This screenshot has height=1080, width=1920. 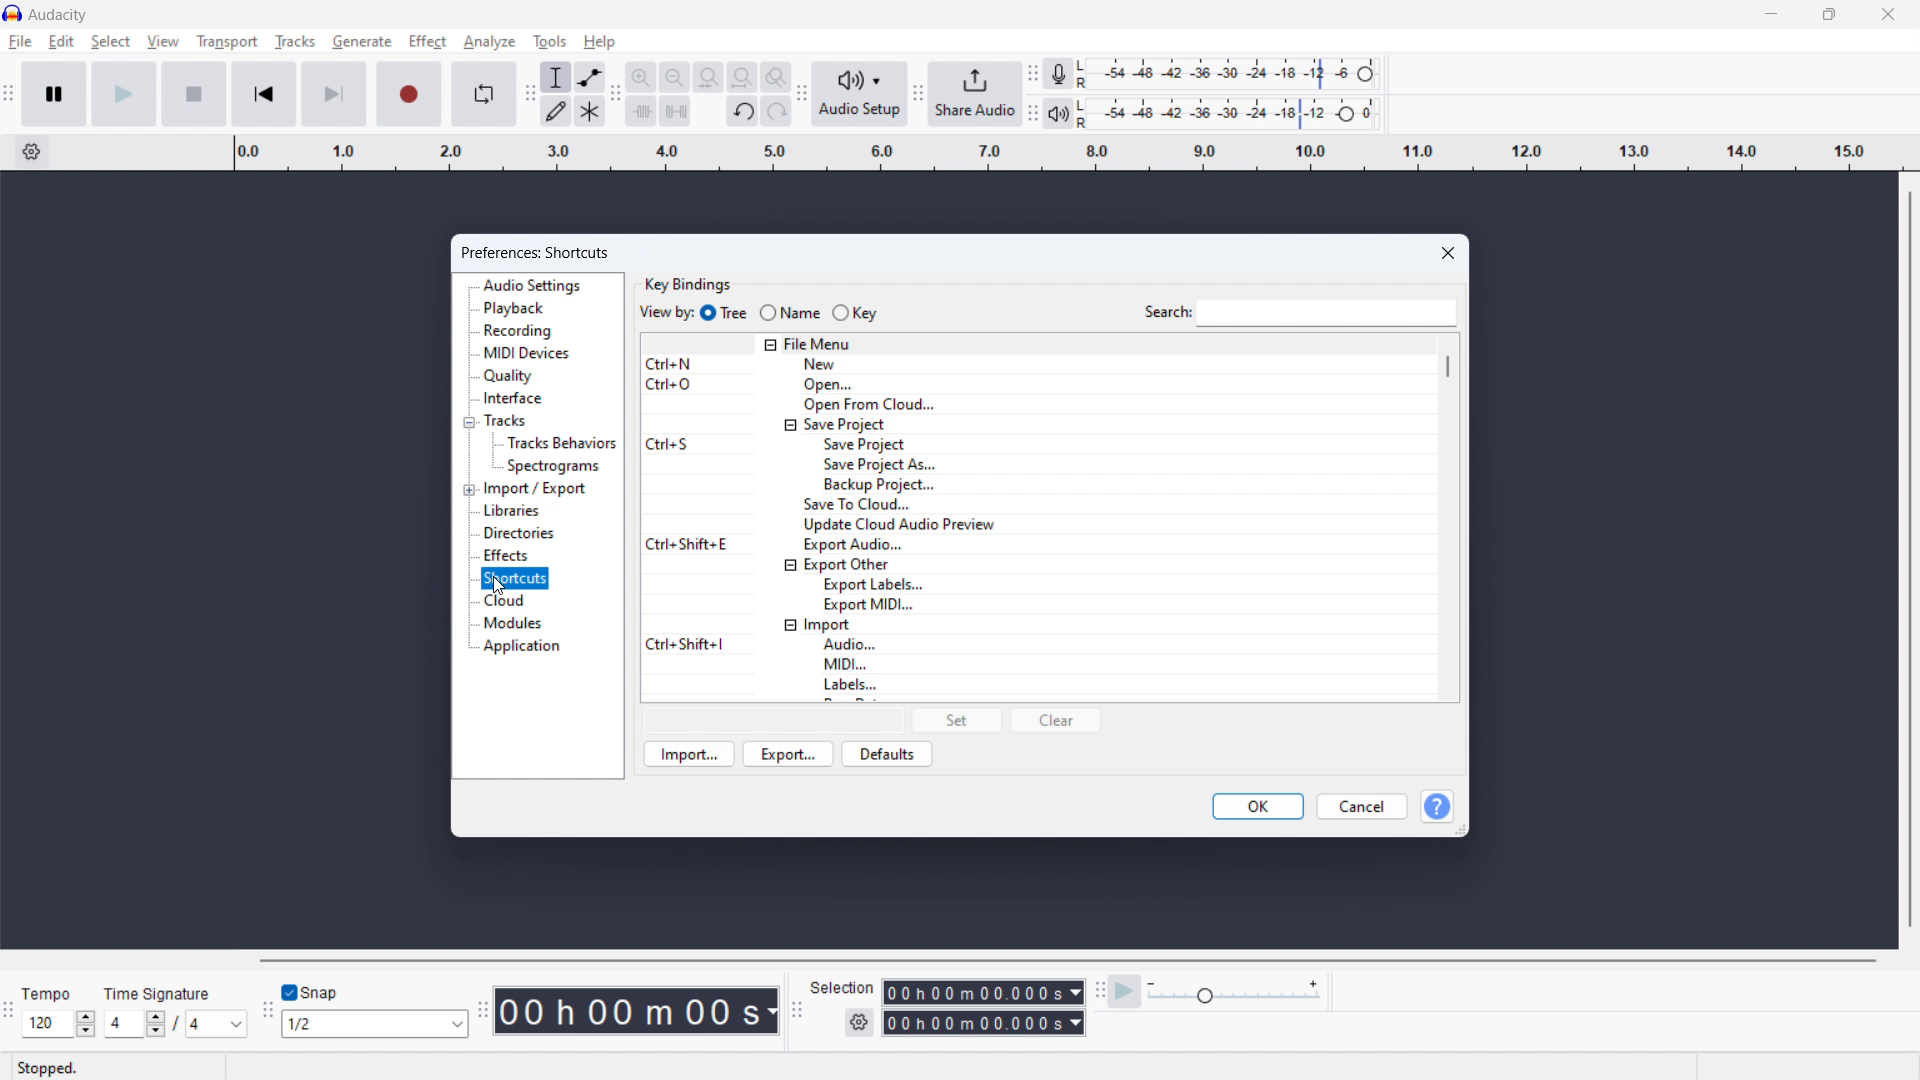 I want to click on collpase, so click(x=469, y=423).